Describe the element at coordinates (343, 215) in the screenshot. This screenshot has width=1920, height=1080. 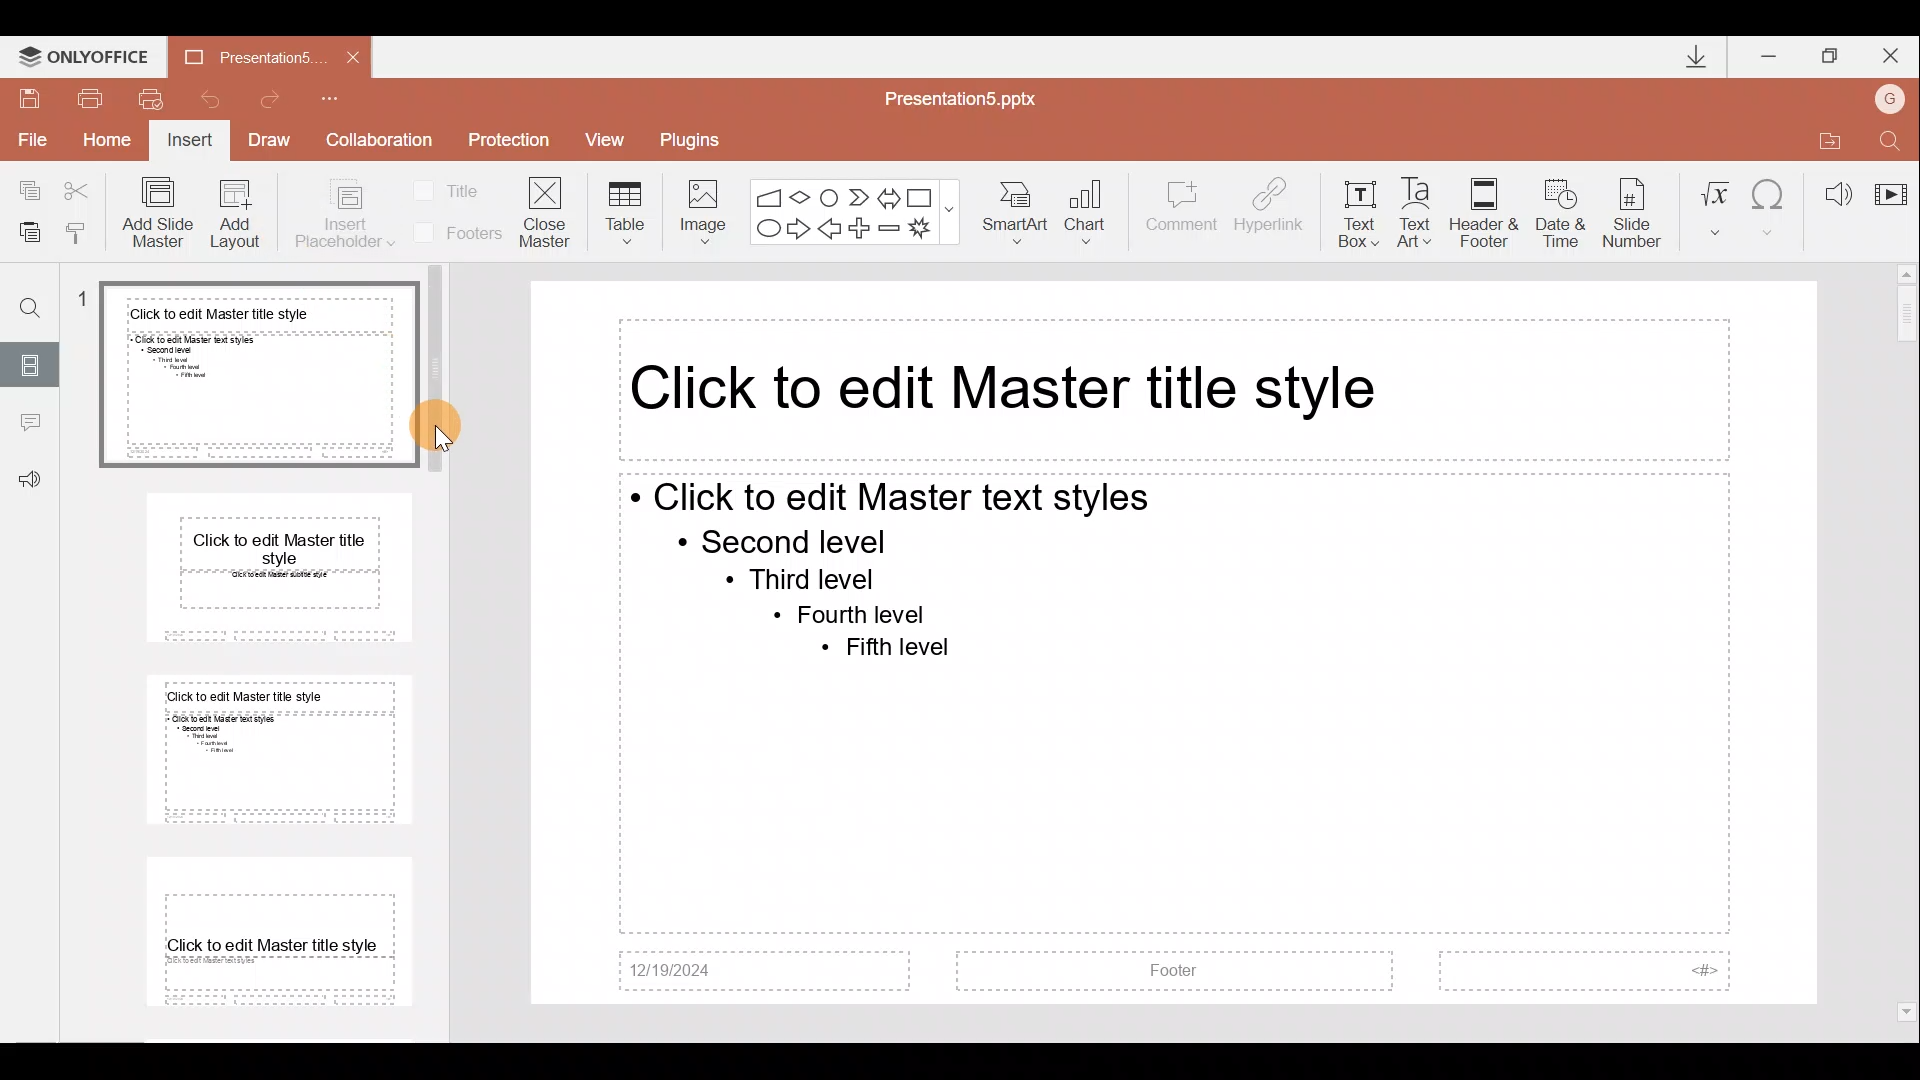
I see `Insert placeholder` at that location.